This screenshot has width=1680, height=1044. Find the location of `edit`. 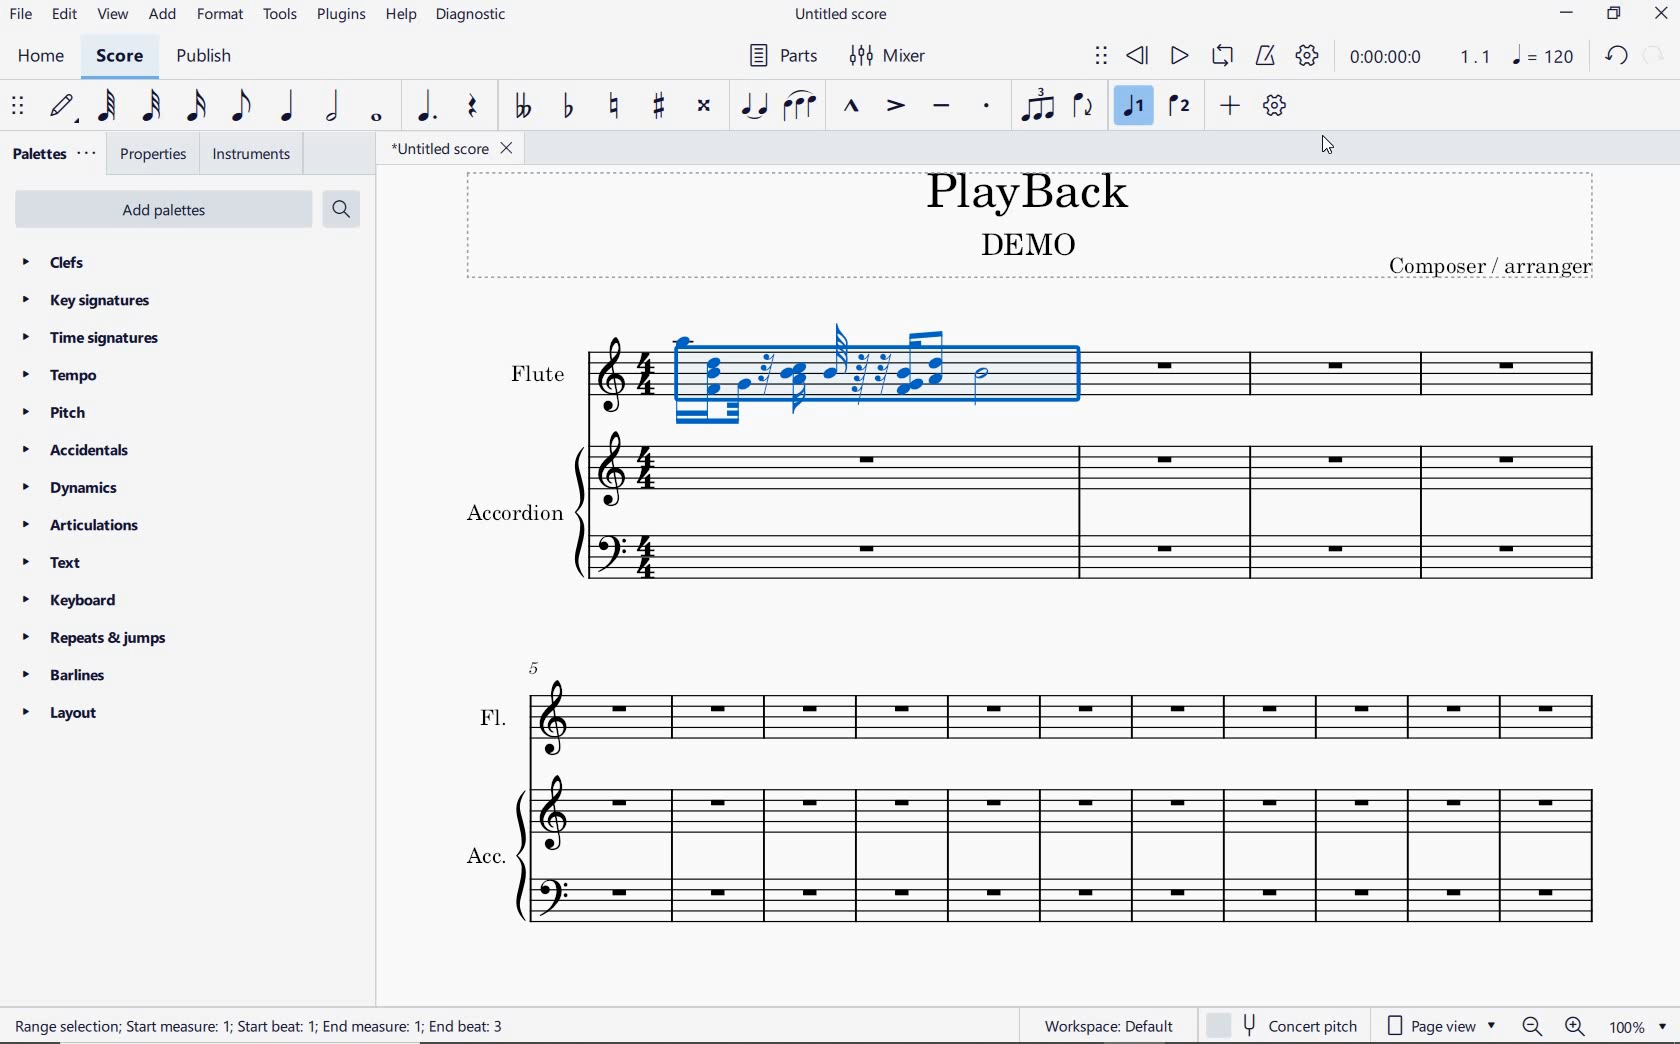

edit is located at coordinates (64, 16).